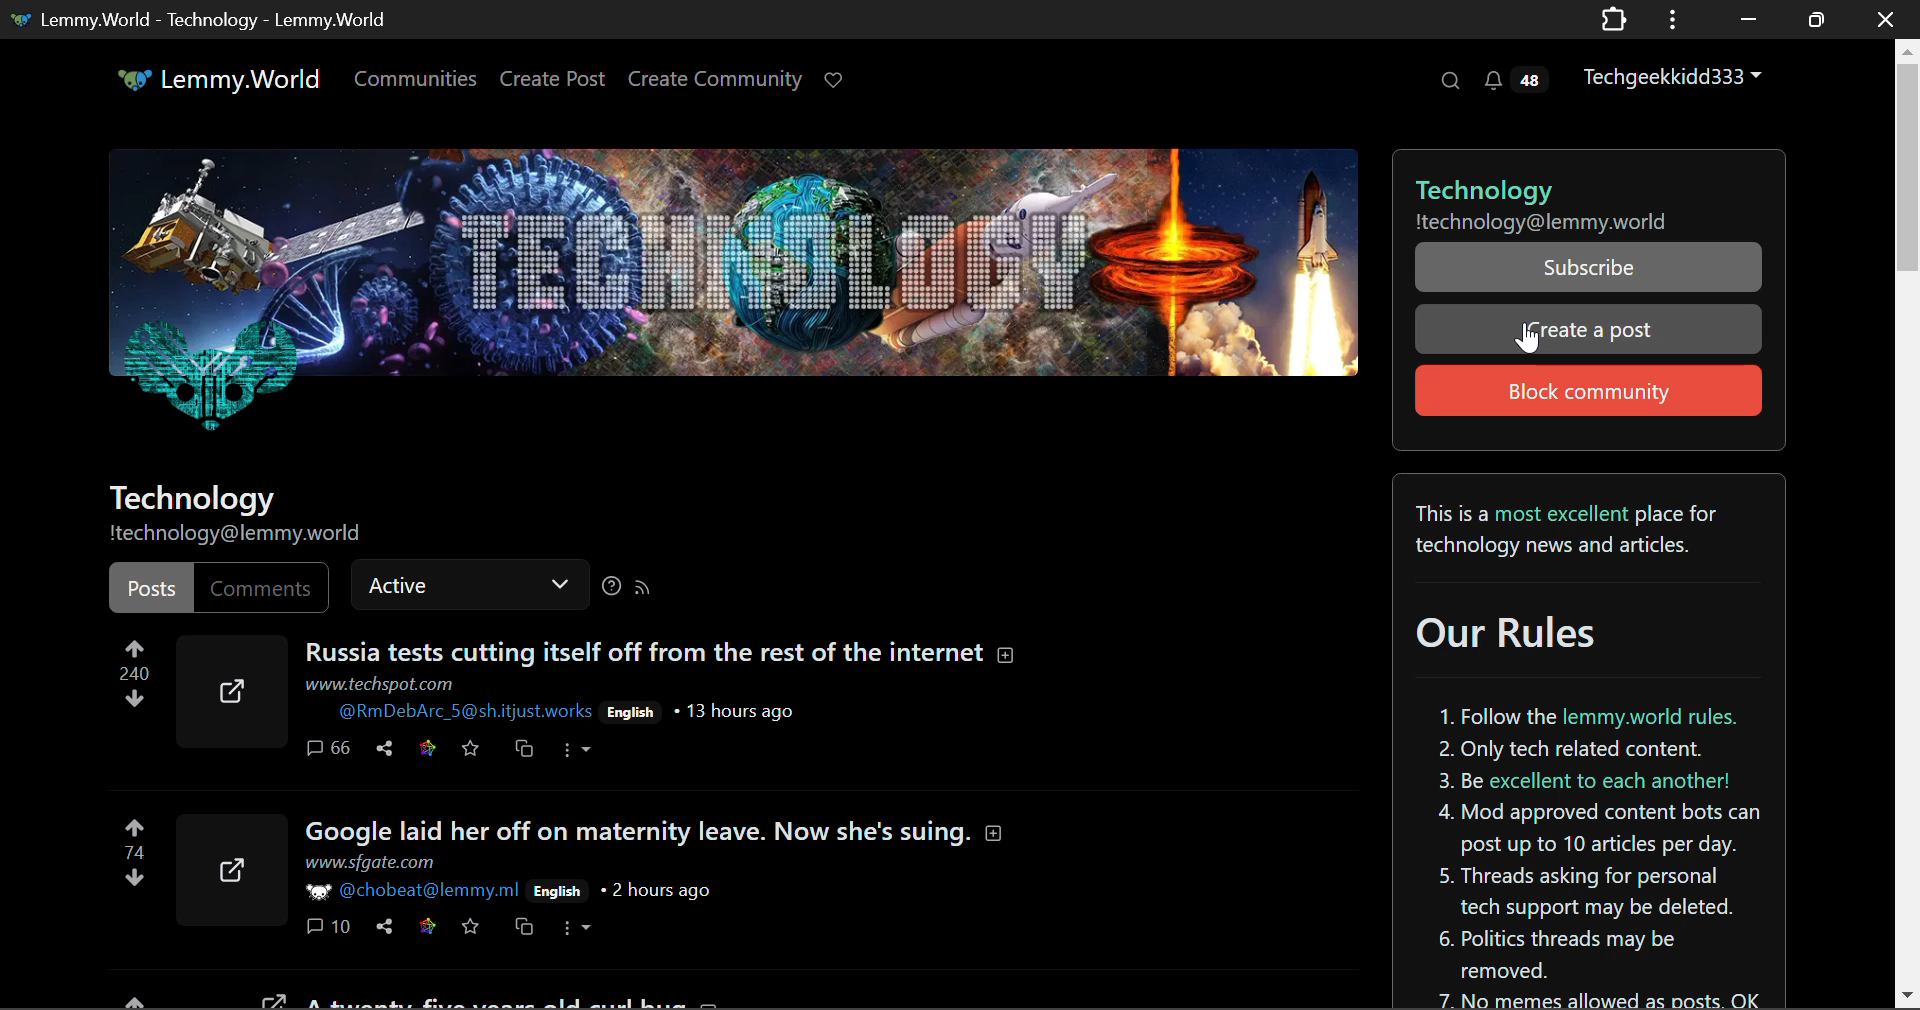 This screenshot has width=1920, height=1010. I want to click on Donate to Lemmy, so click(836, 81).